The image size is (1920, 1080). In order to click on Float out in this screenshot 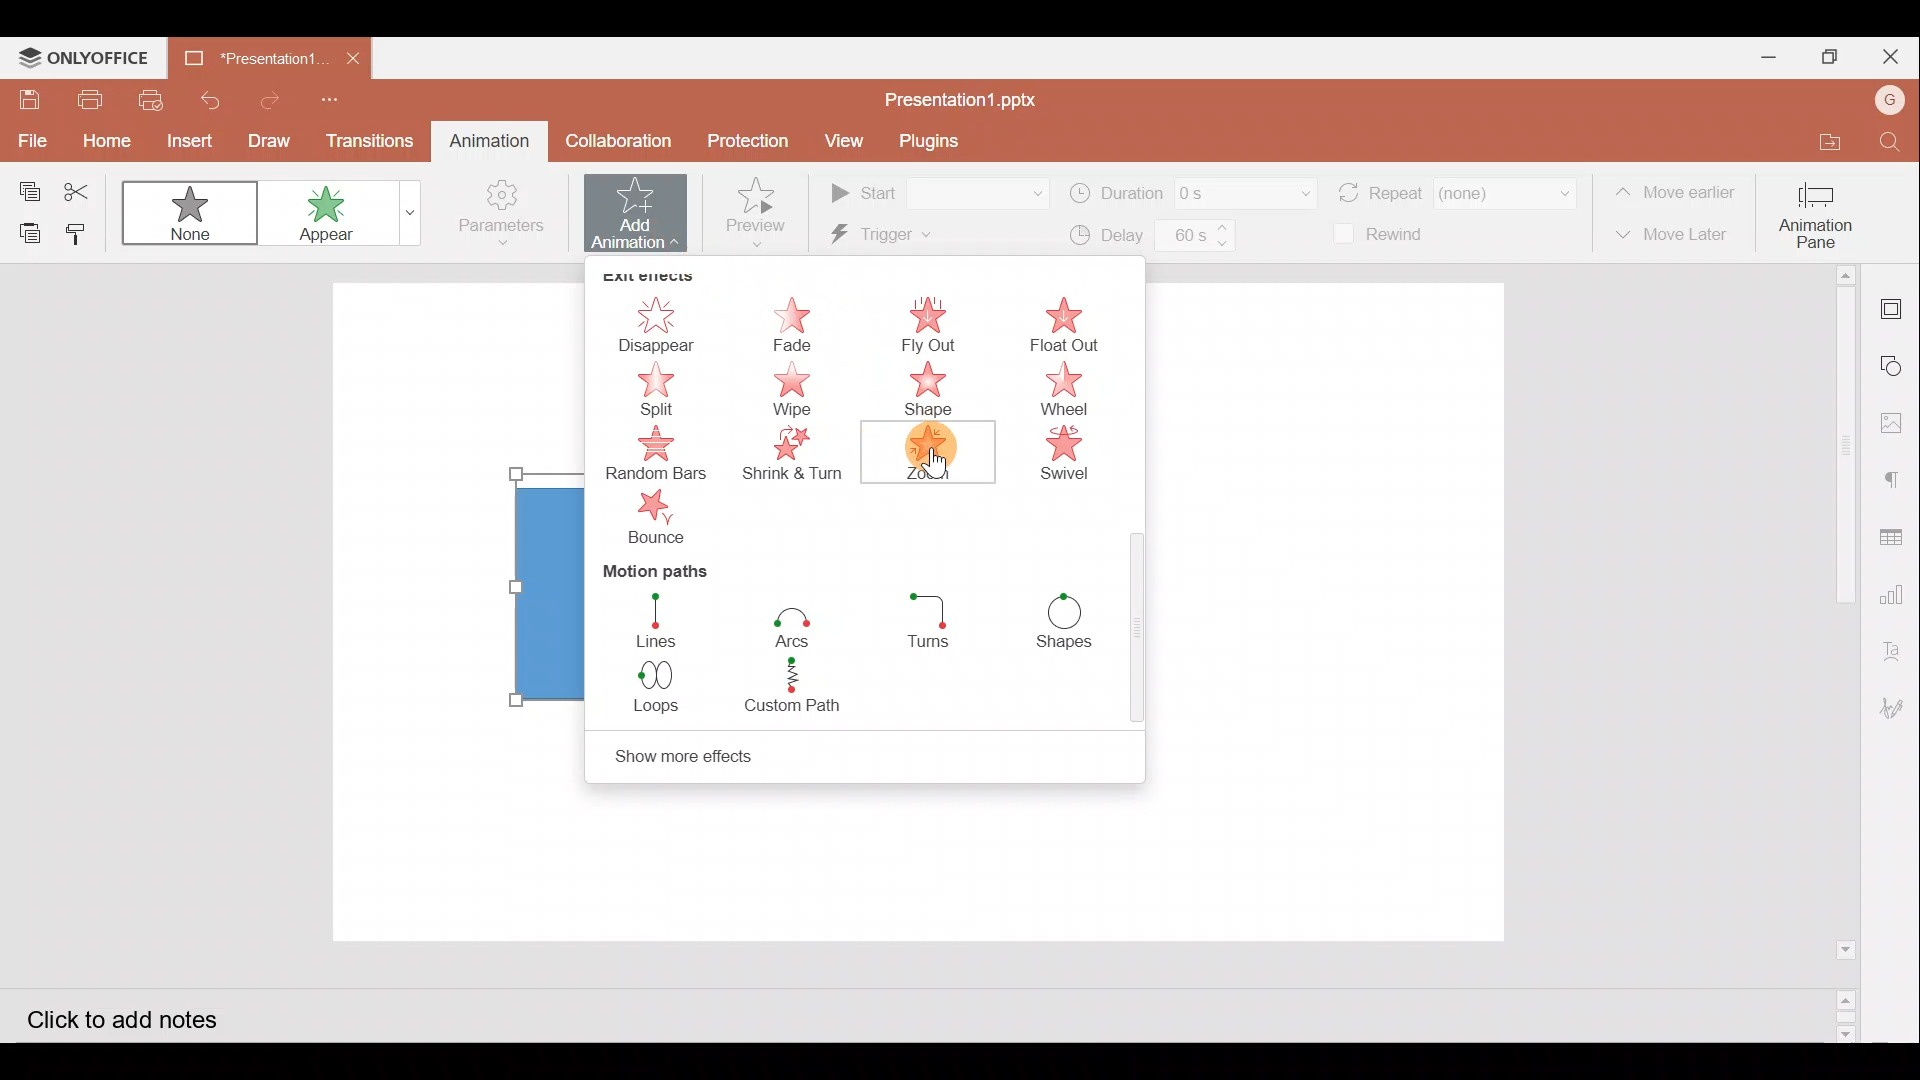, I will do `click(1076, 322)`.